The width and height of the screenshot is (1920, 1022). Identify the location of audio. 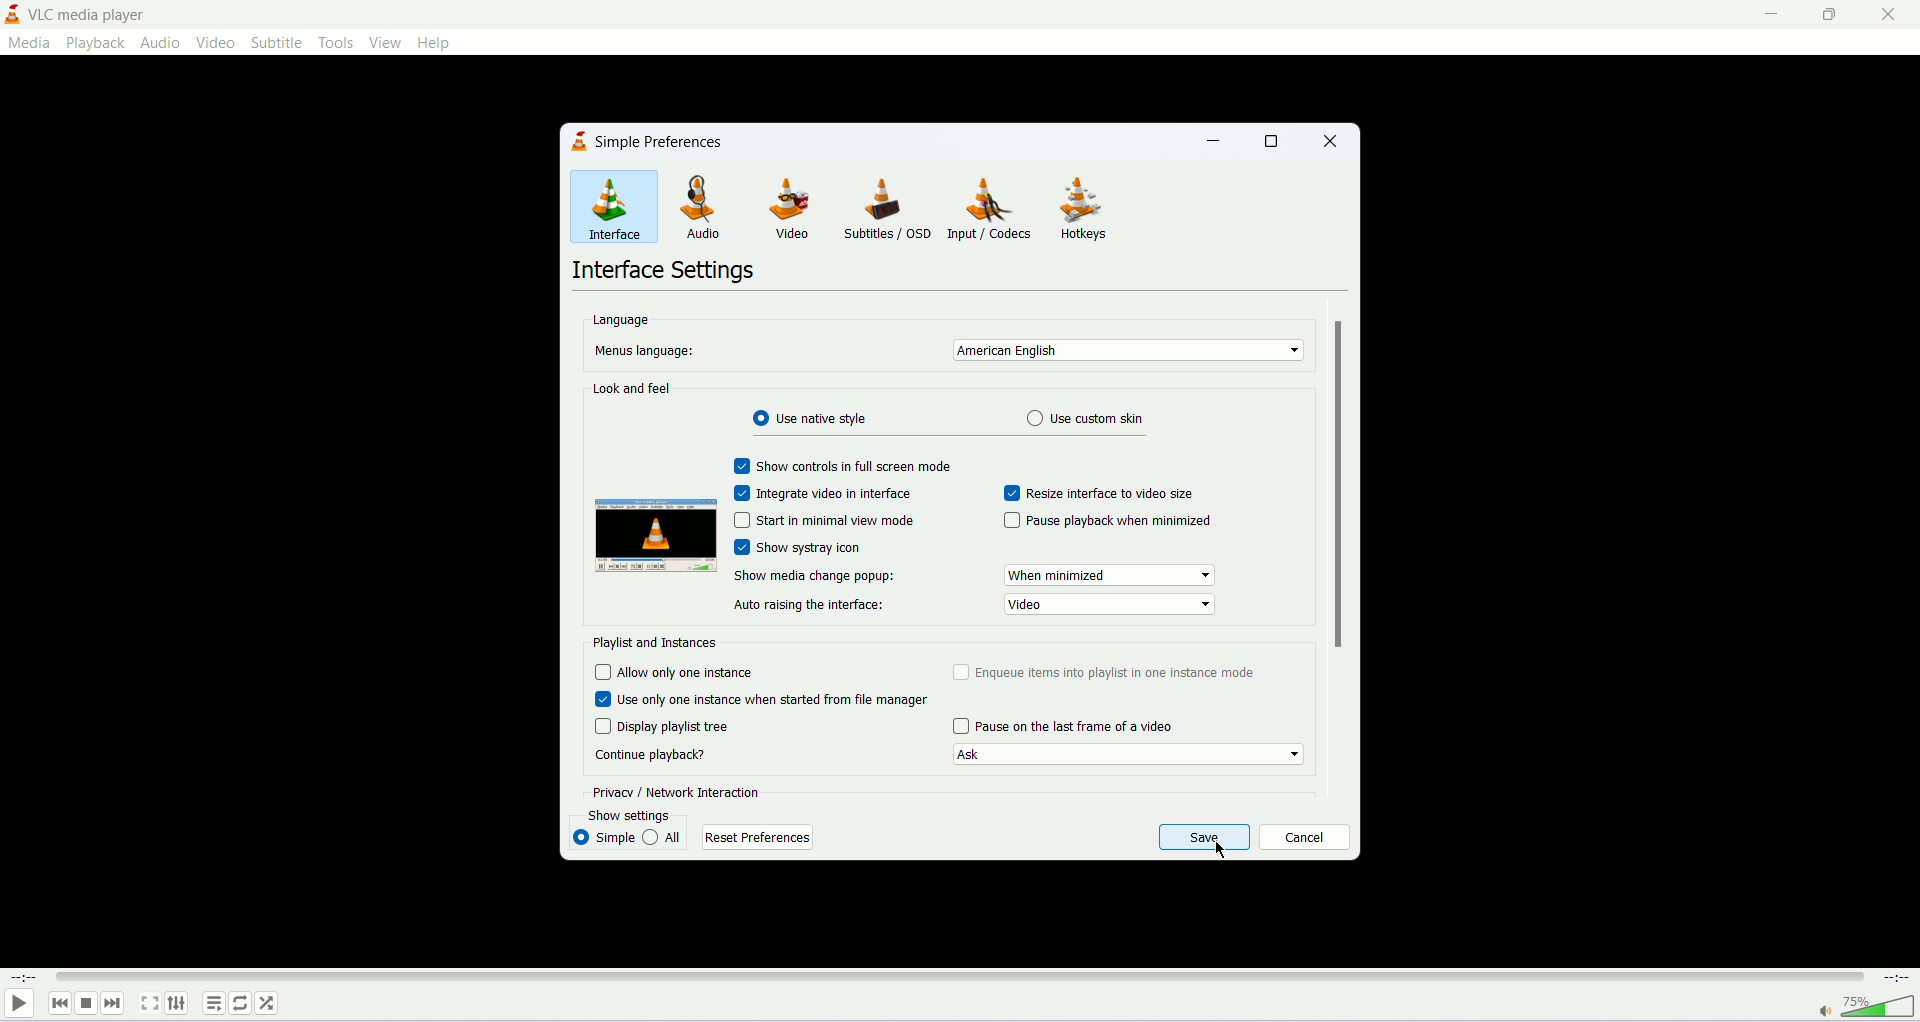
(711, 209).